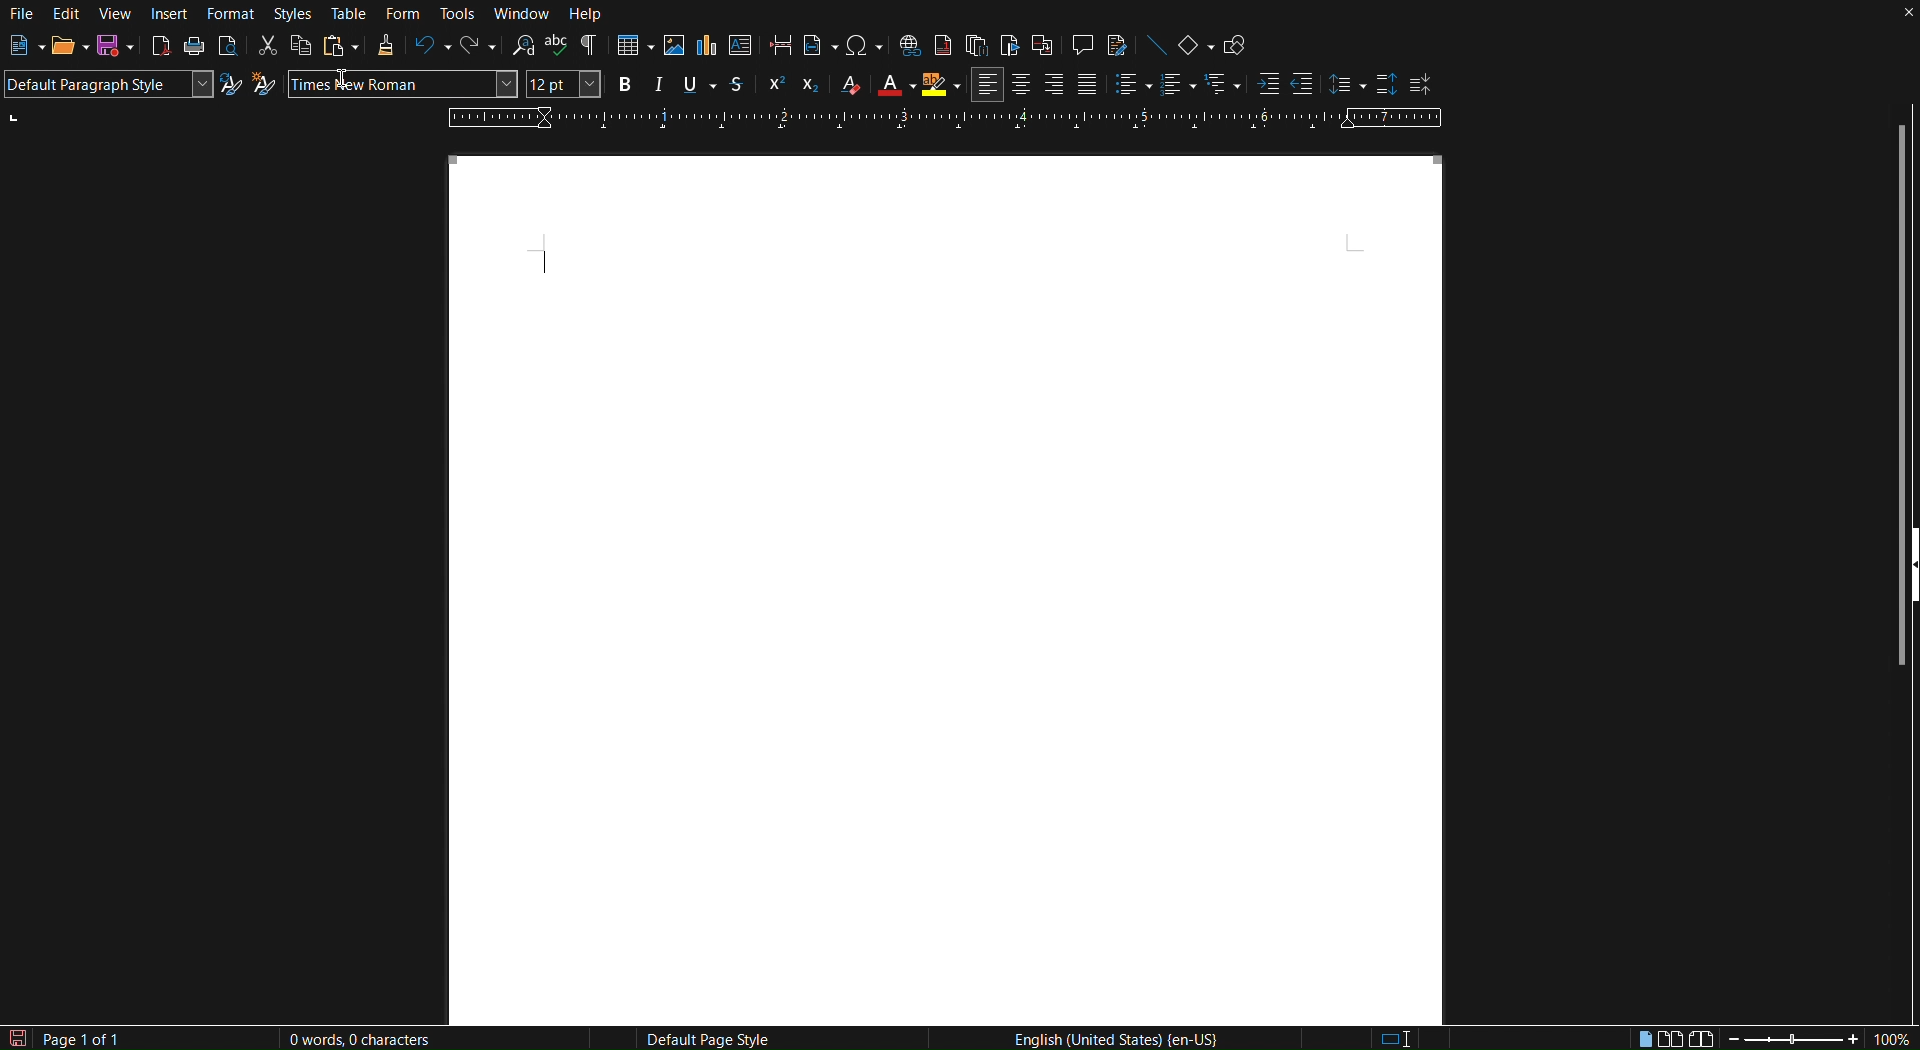 This screenshot has width=1920, height=1050. What do you see at coordinates (170, 14) in the screenshot?
I see `Insert` at bounding box center [170, 14].